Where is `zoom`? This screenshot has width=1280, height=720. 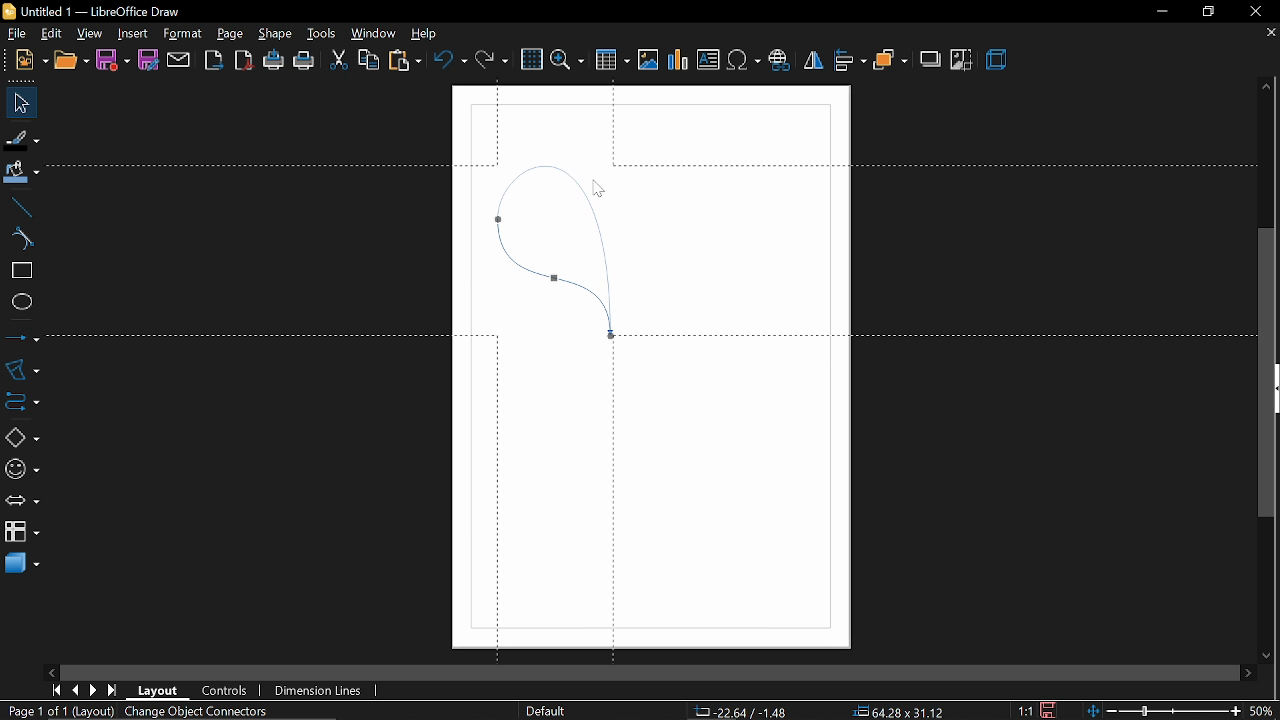
zoom is located at coordinates (567, 60).